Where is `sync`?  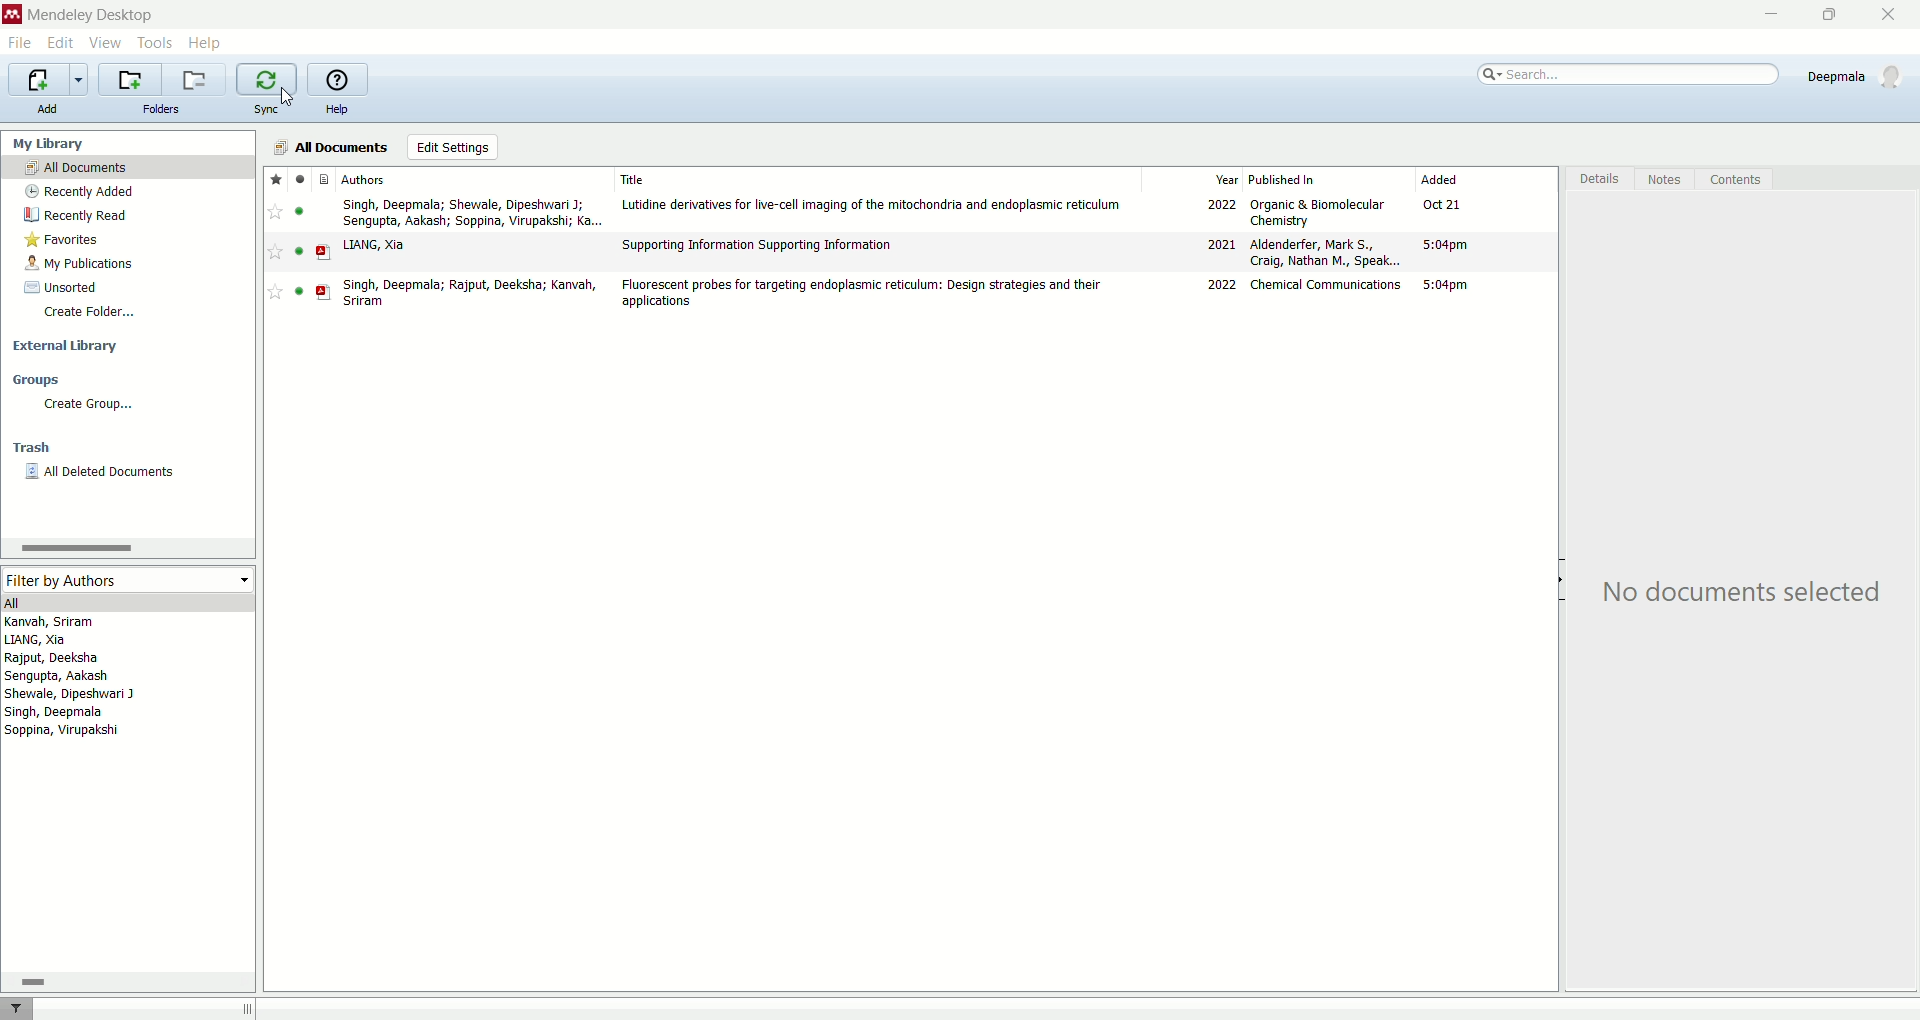 sync is located at coordinates (267, 109).